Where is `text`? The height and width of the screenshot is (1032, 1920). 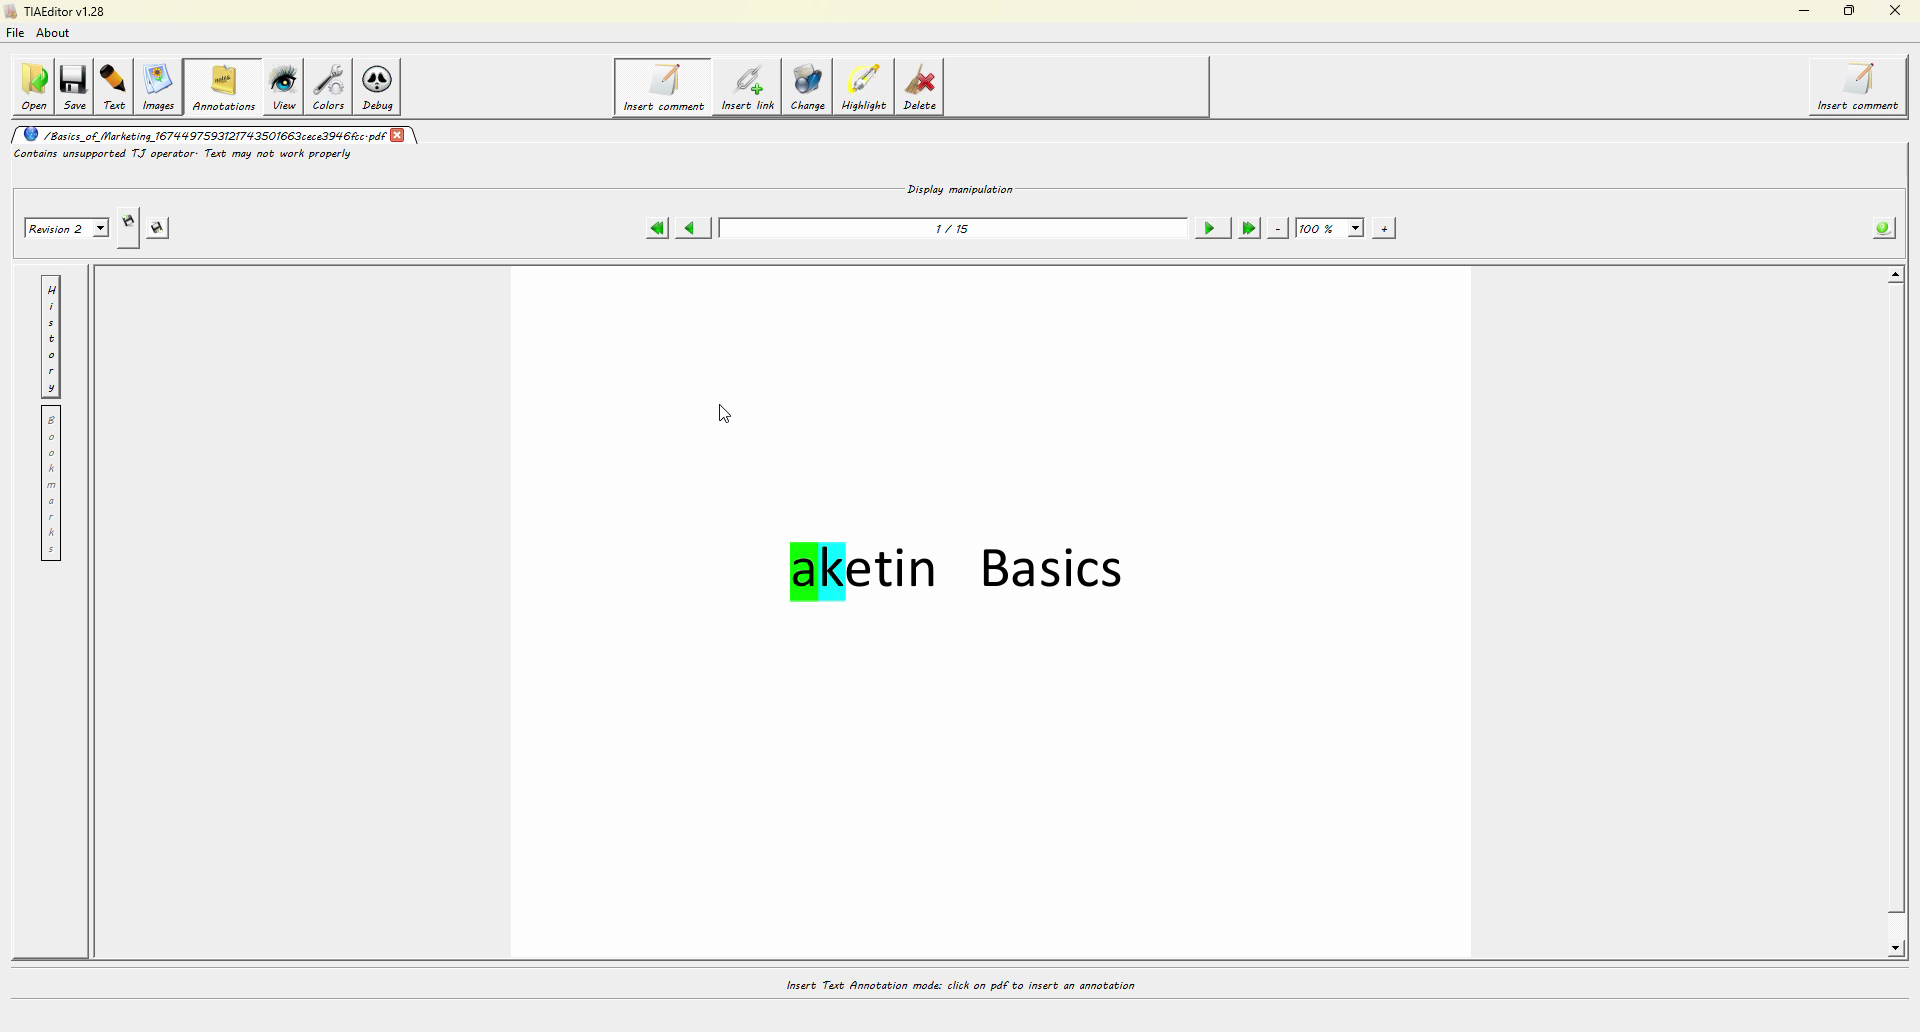
text is located at coordinates (118, 86).